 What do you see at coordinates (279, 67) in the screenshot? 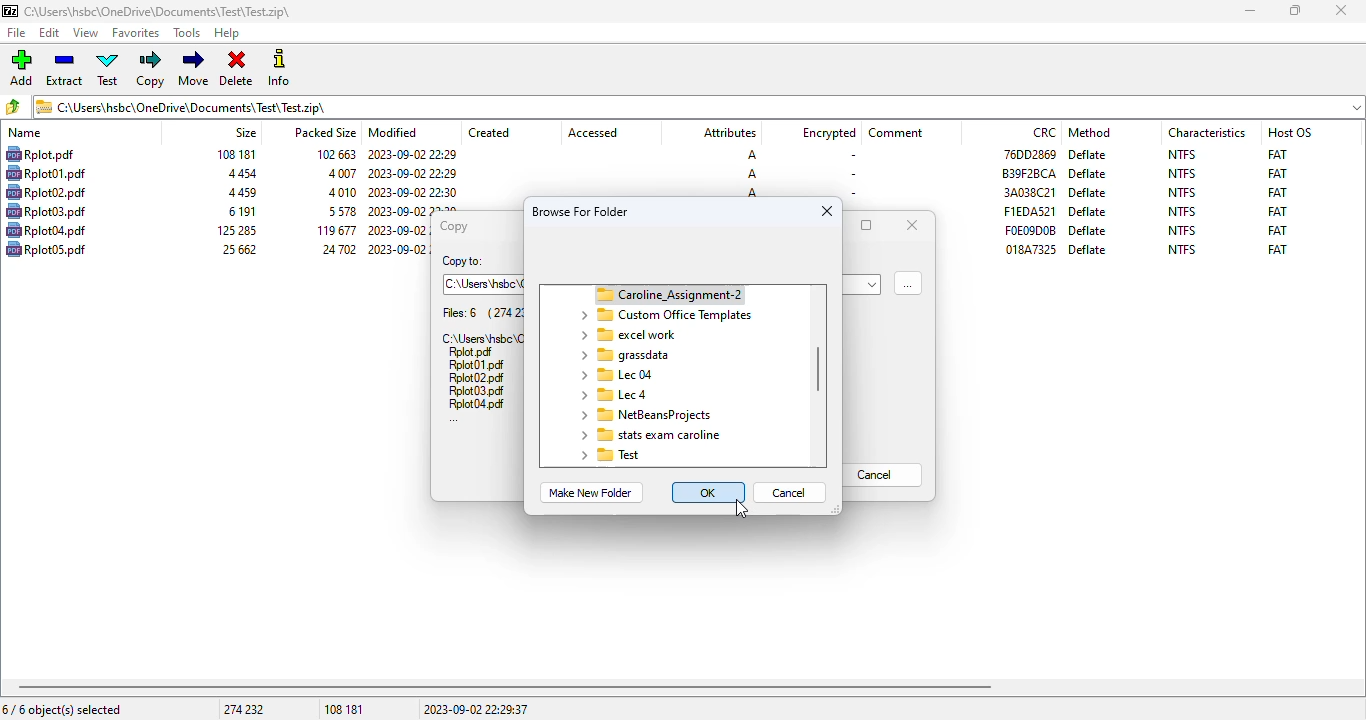
I see `info` at bounding box center [279, 67].